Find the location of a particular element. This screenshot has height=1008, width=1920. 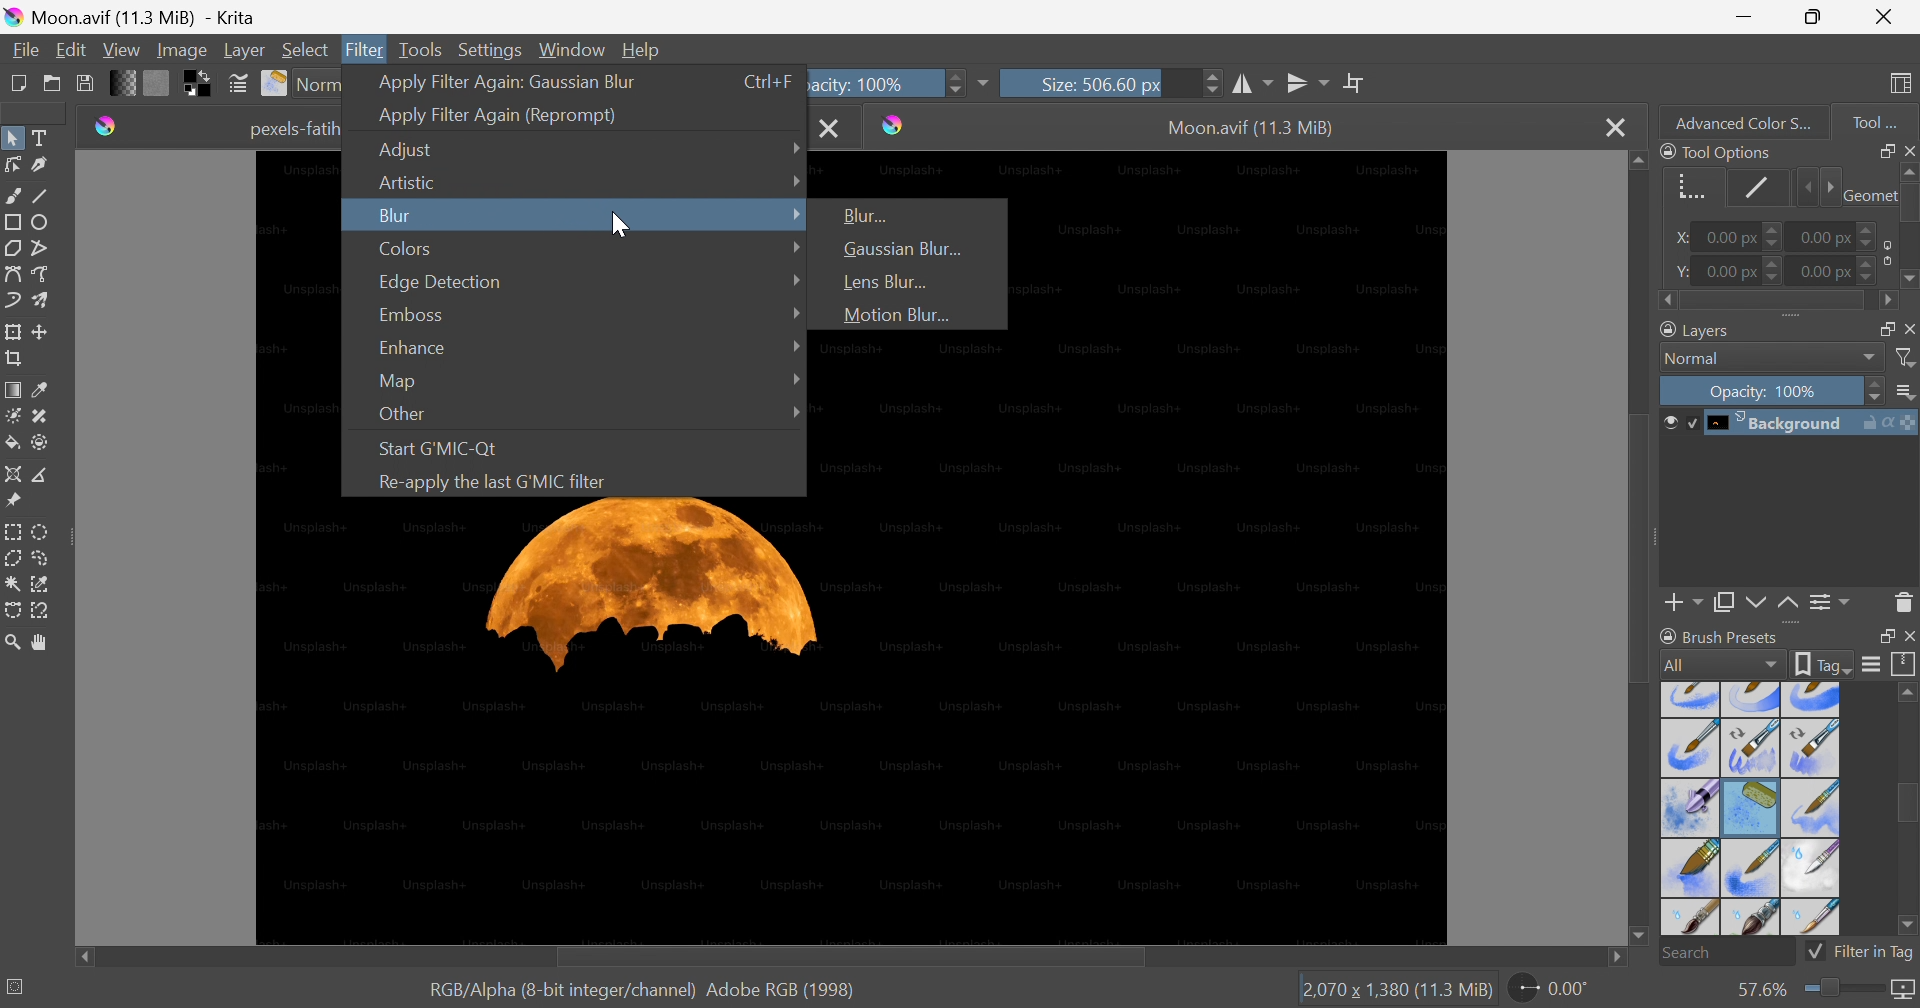

Drop Down is located at coordinates (793, 411).